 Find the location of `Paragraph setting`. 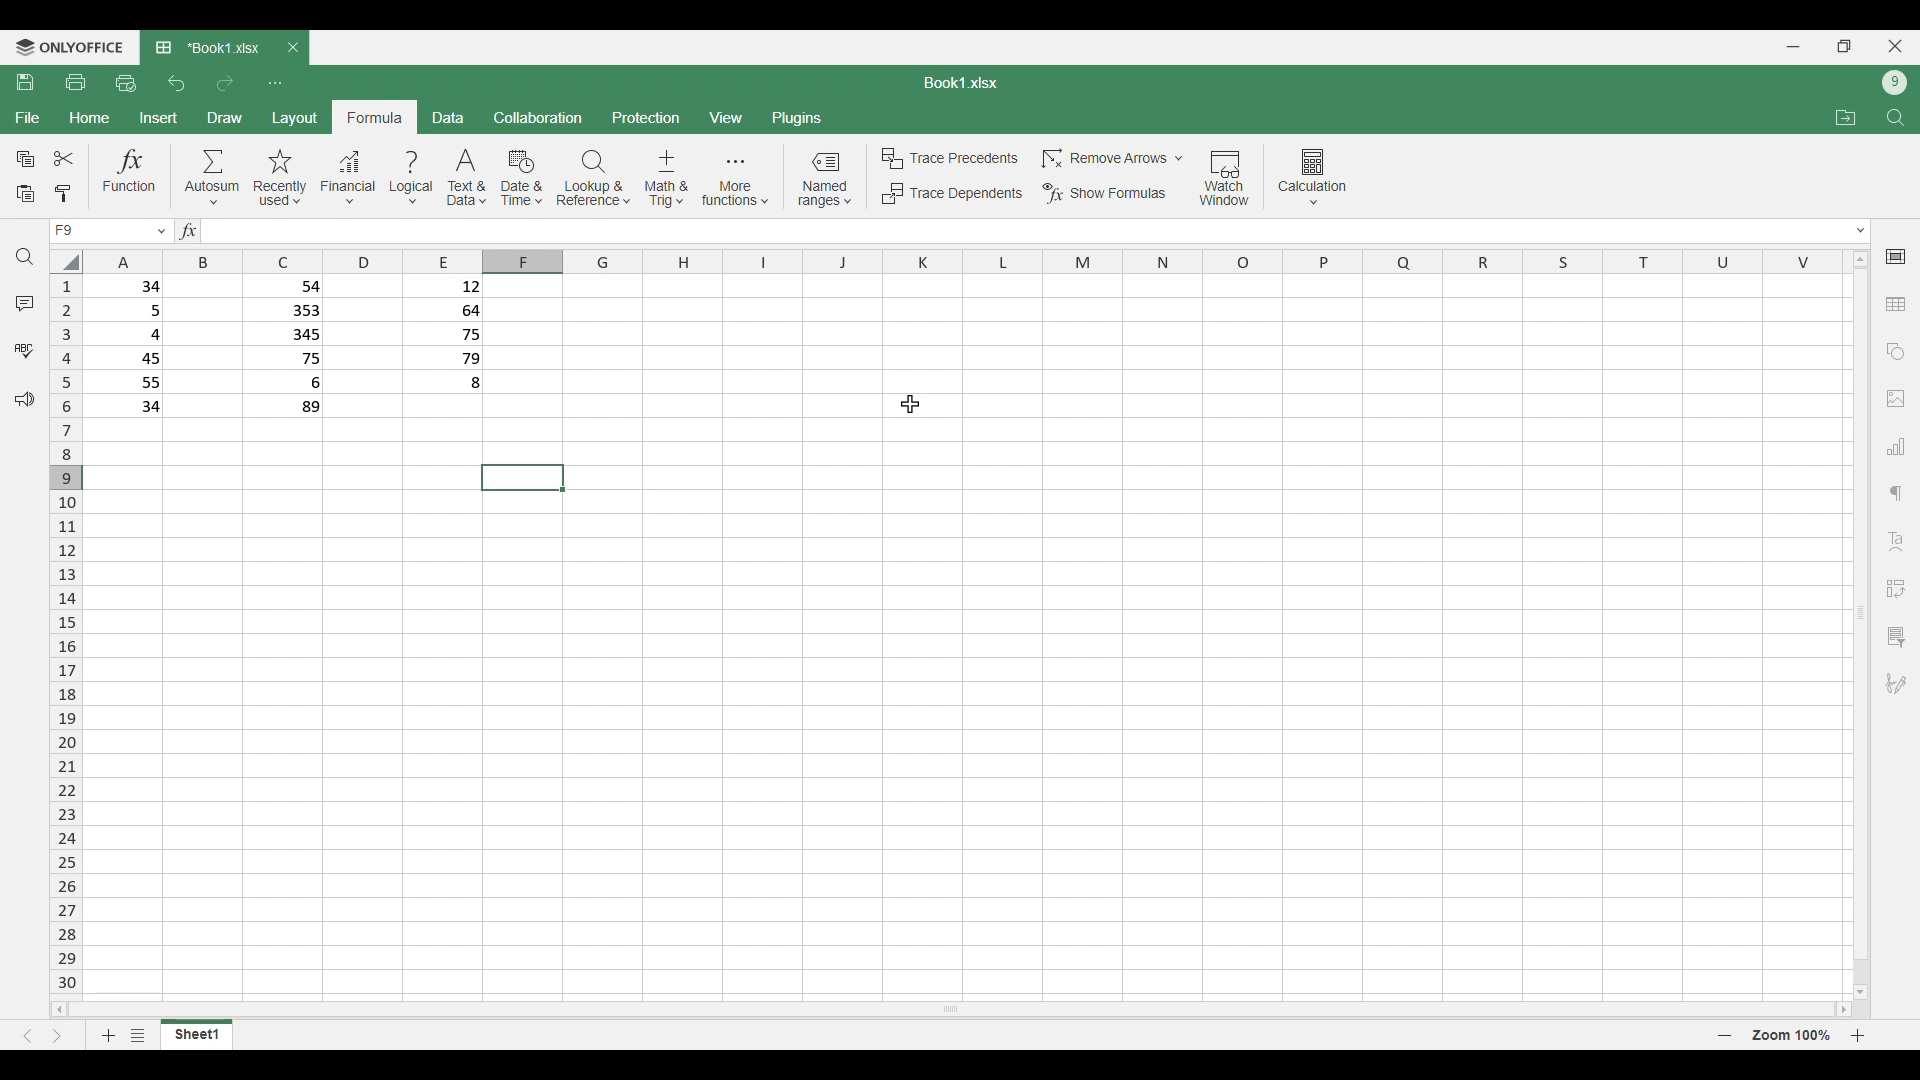

Paragraph setting is located at coordinates (1897, 494).